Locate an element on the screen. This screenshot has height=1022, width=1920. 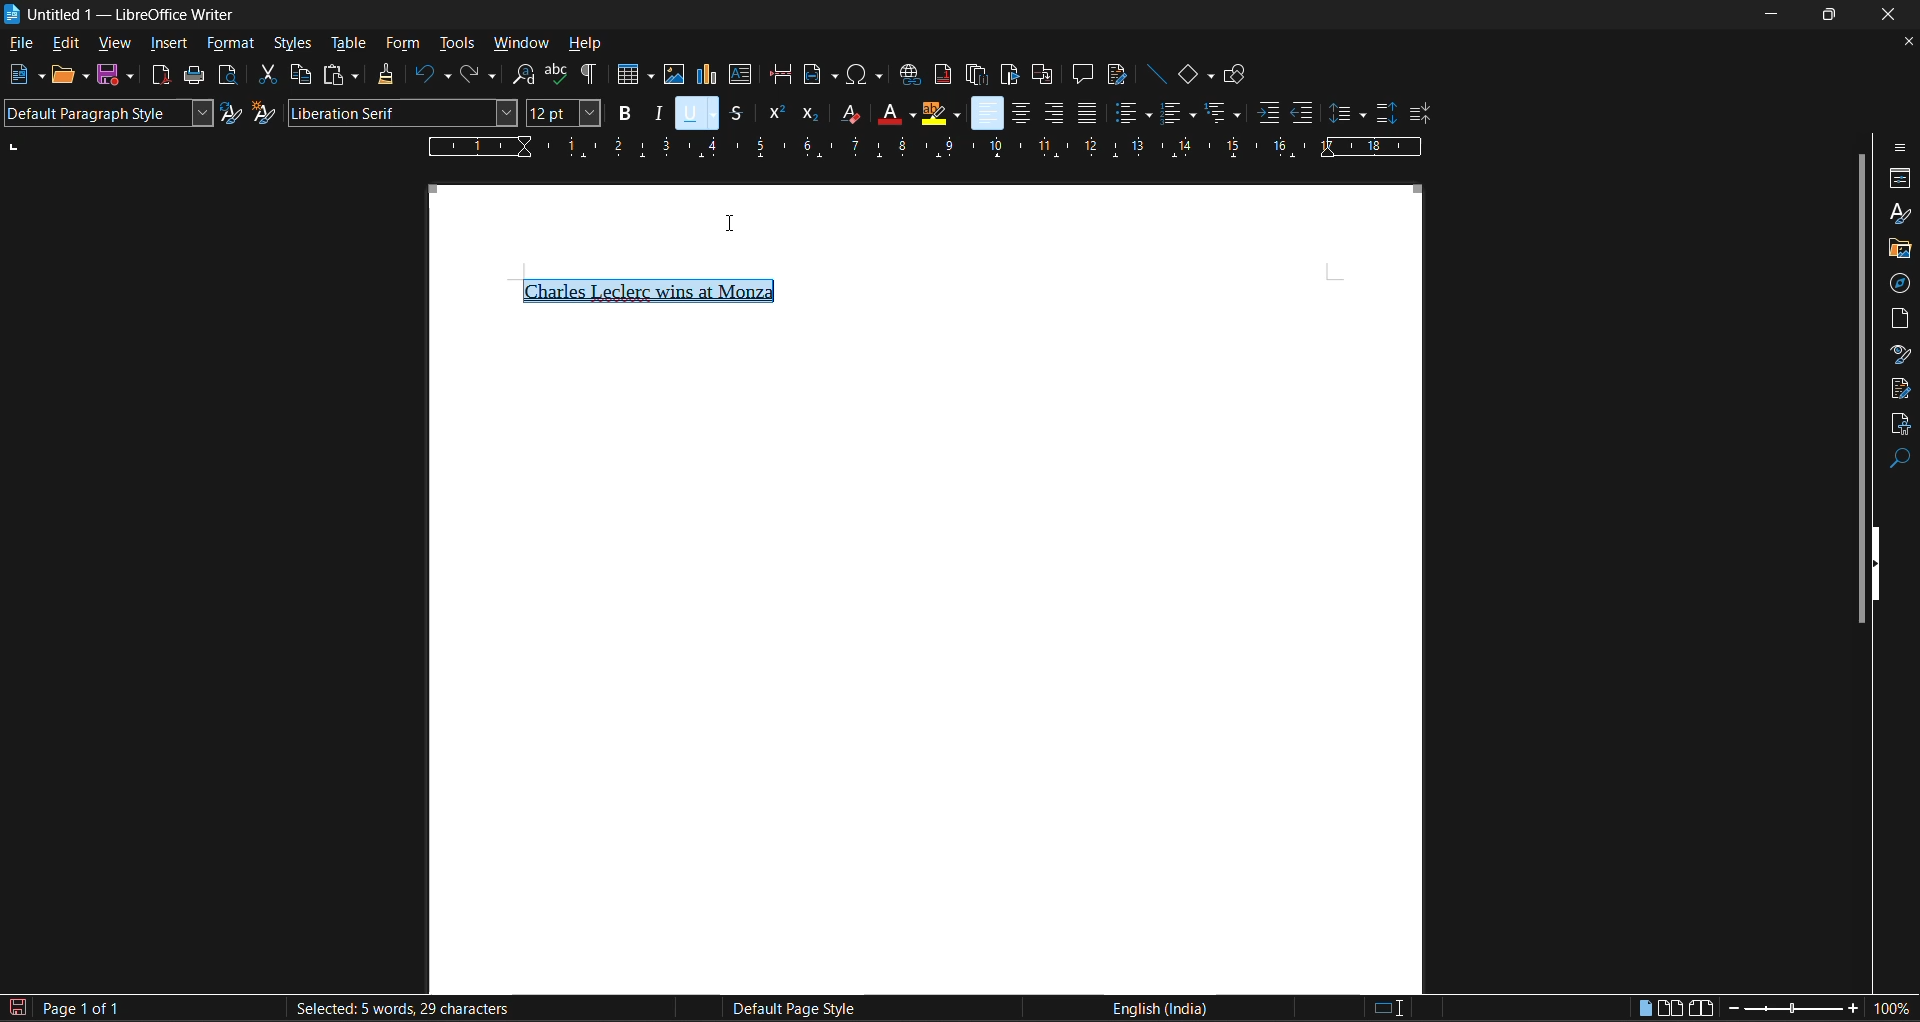
insert image is located at coordinates (672, 75).